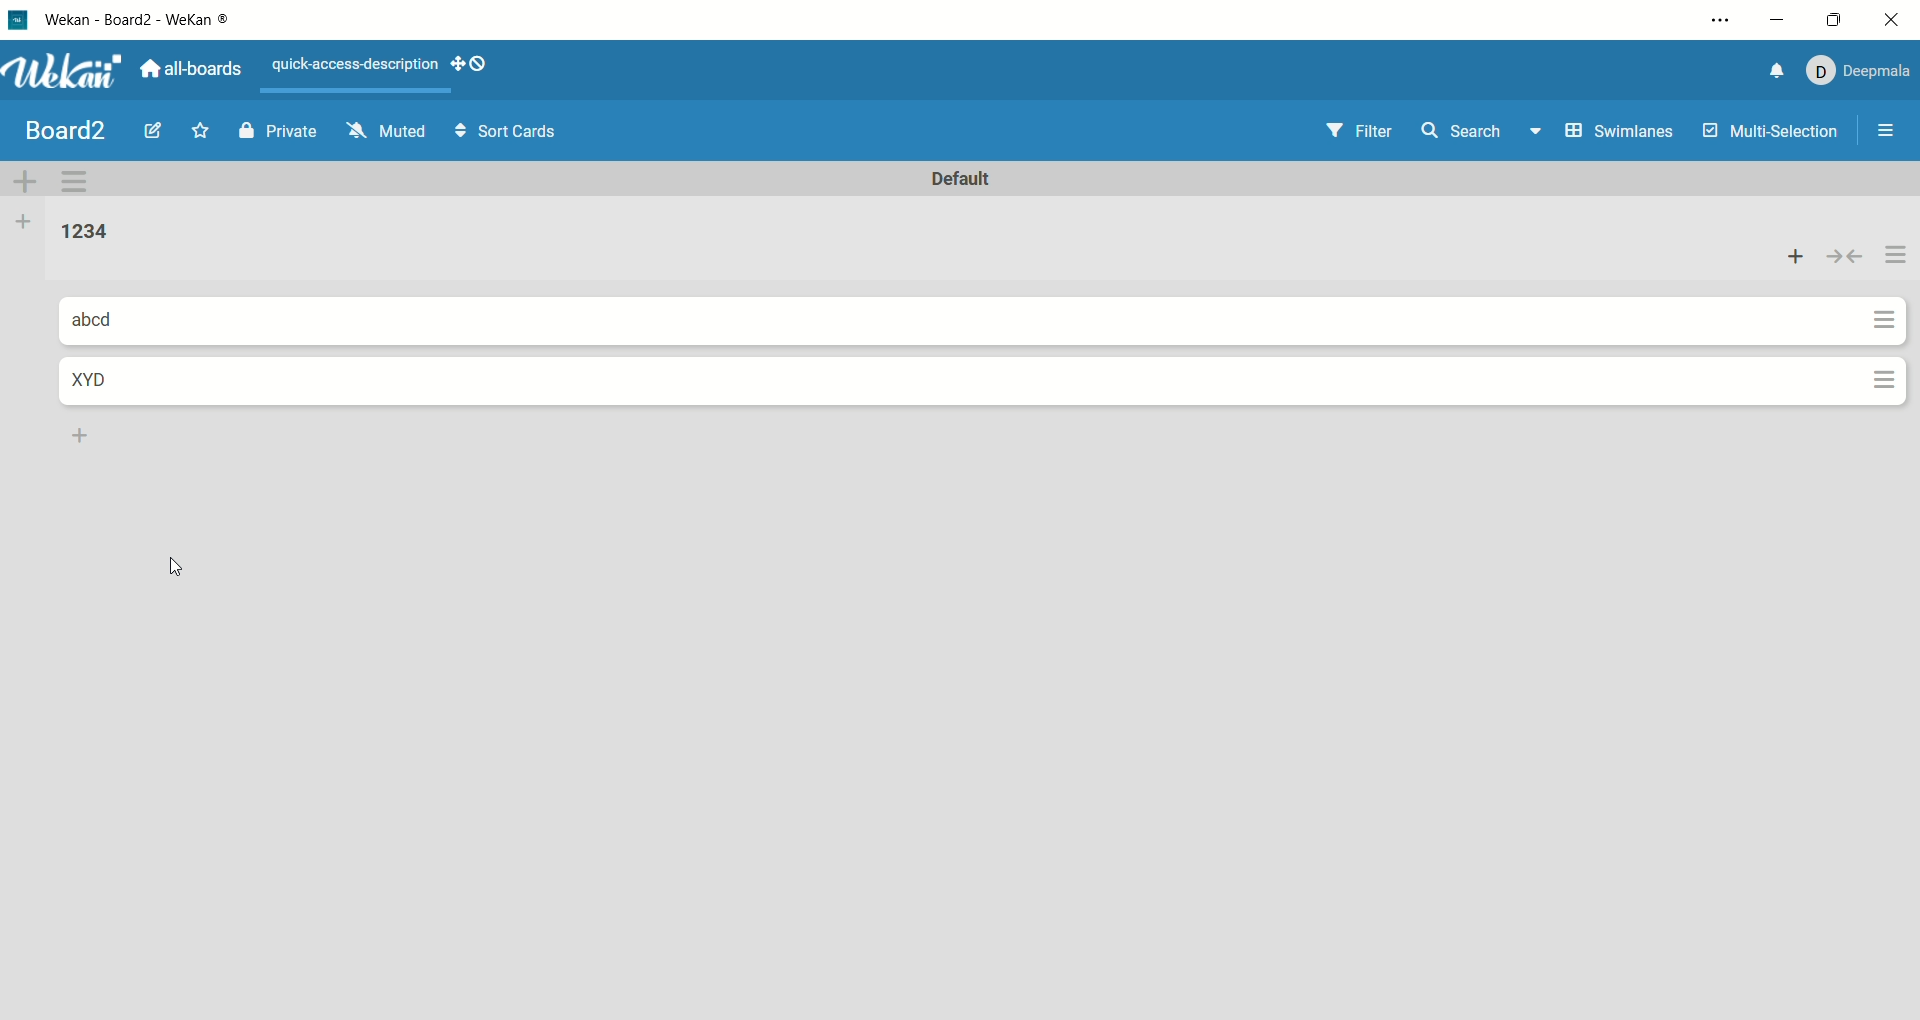 The width and height of the screenshot is (1920, 1020). I want to click on close, so click(1896, 21).